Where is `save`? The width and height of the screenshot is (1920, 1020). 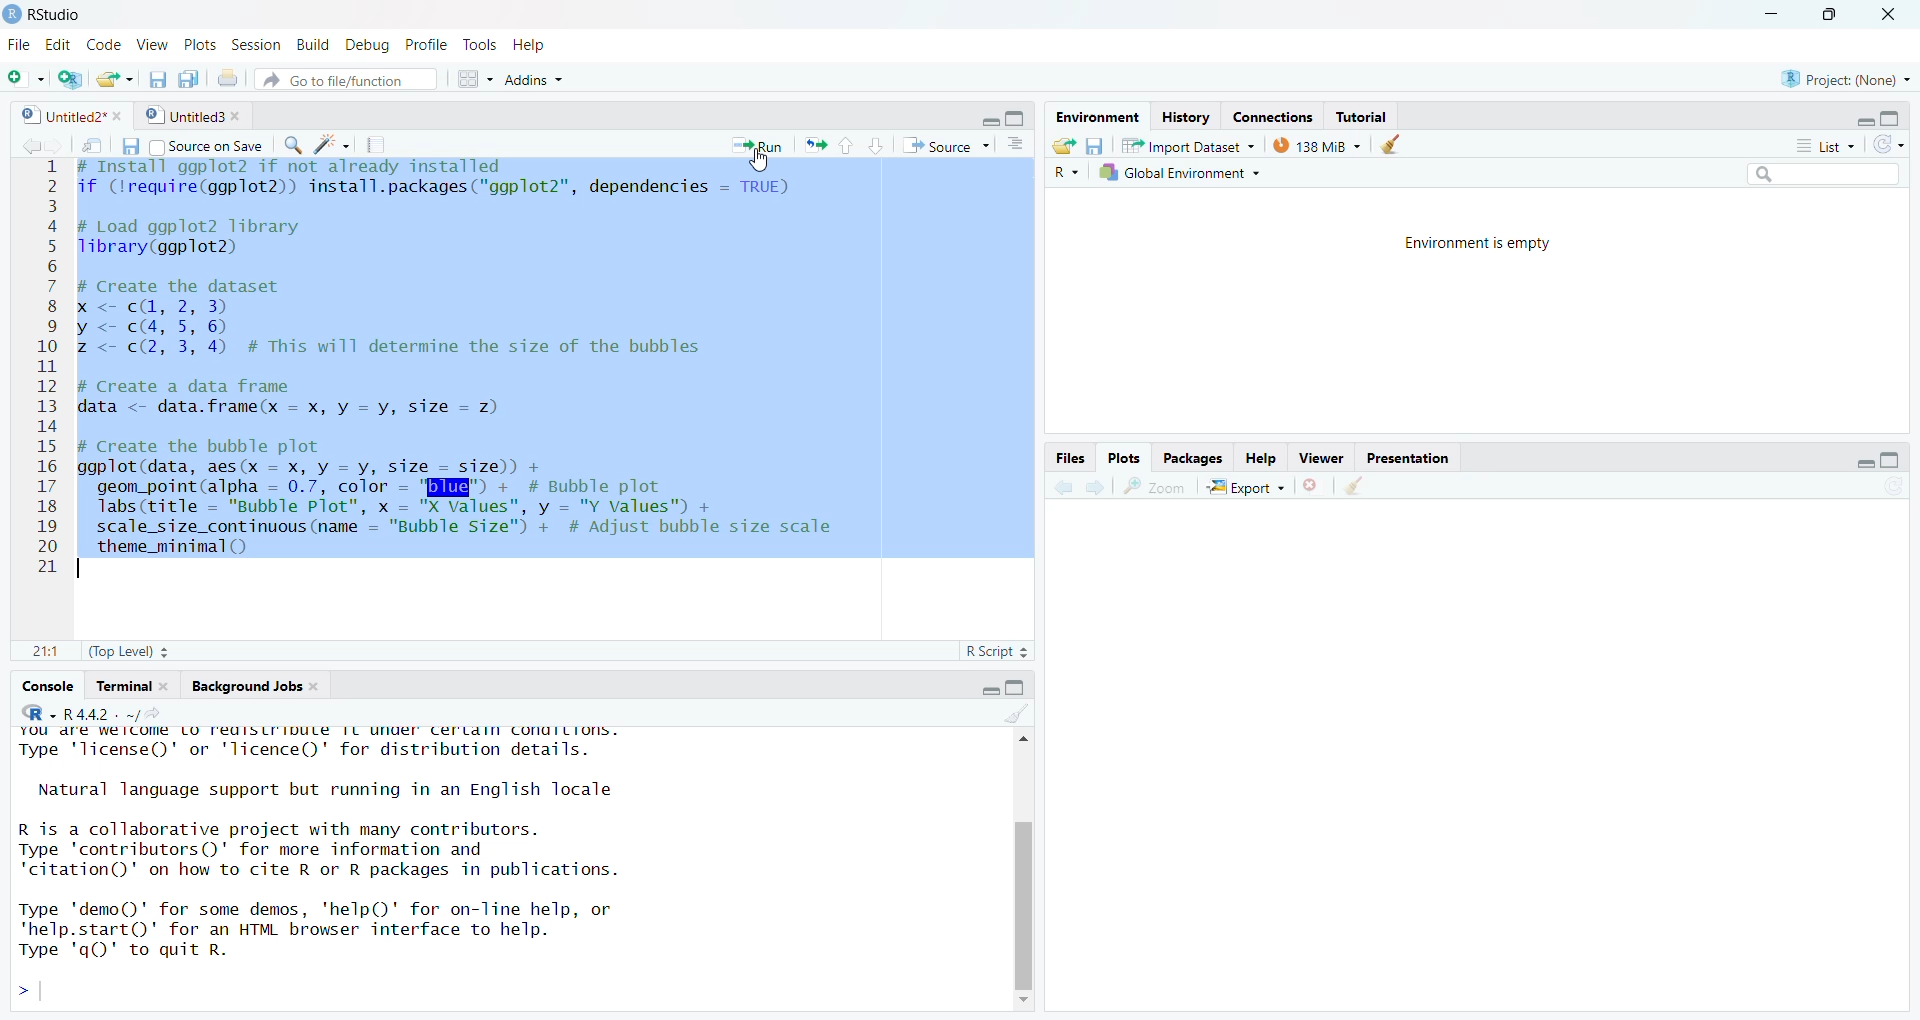 save is located at coordinates (124, 146).